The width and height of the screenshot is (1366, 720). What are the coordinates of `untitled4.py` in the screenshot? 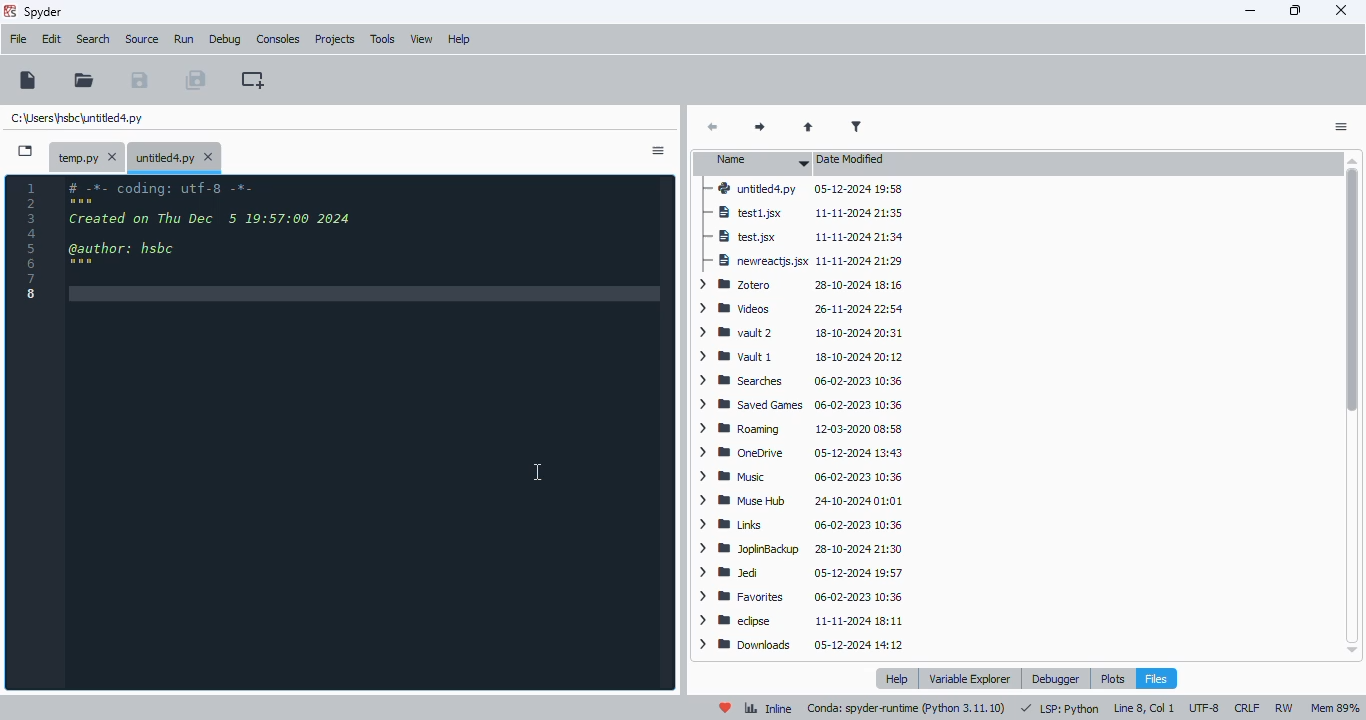 It's located at (753, 188).